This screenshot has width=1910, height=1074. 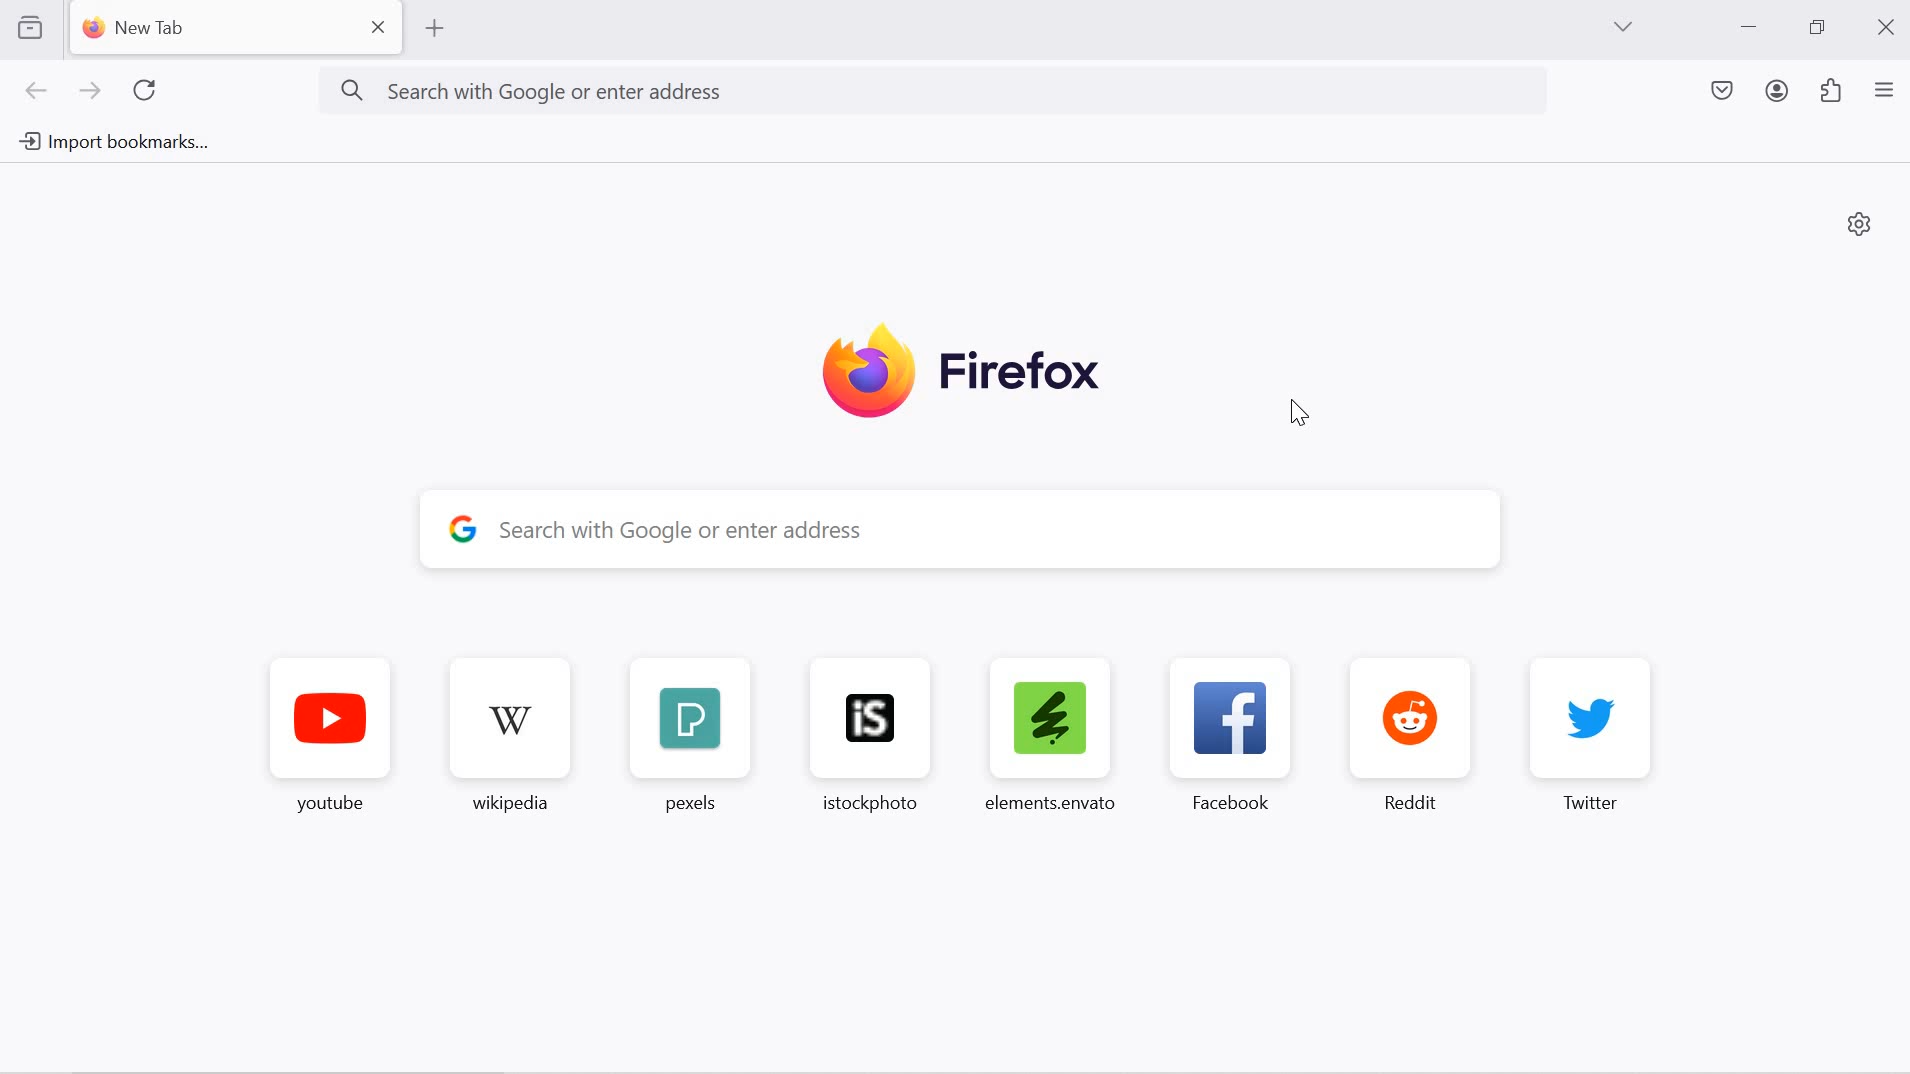 What do you see at coordinates (1302, 411) in the screenshot?
I see `cursor` at bounding box center [1302, 411].